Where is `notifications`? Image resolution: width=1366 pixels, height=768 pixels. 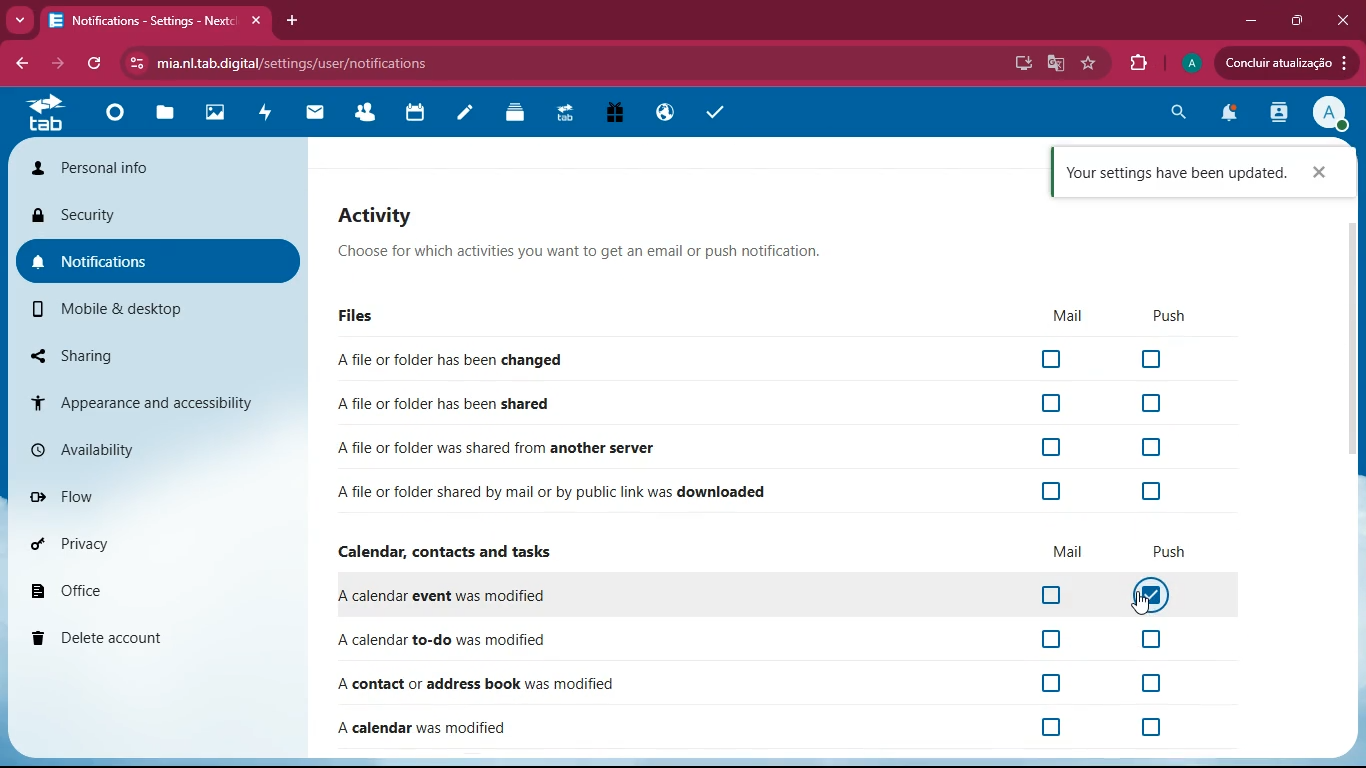 notifications is located at coordinates (1233, 115).